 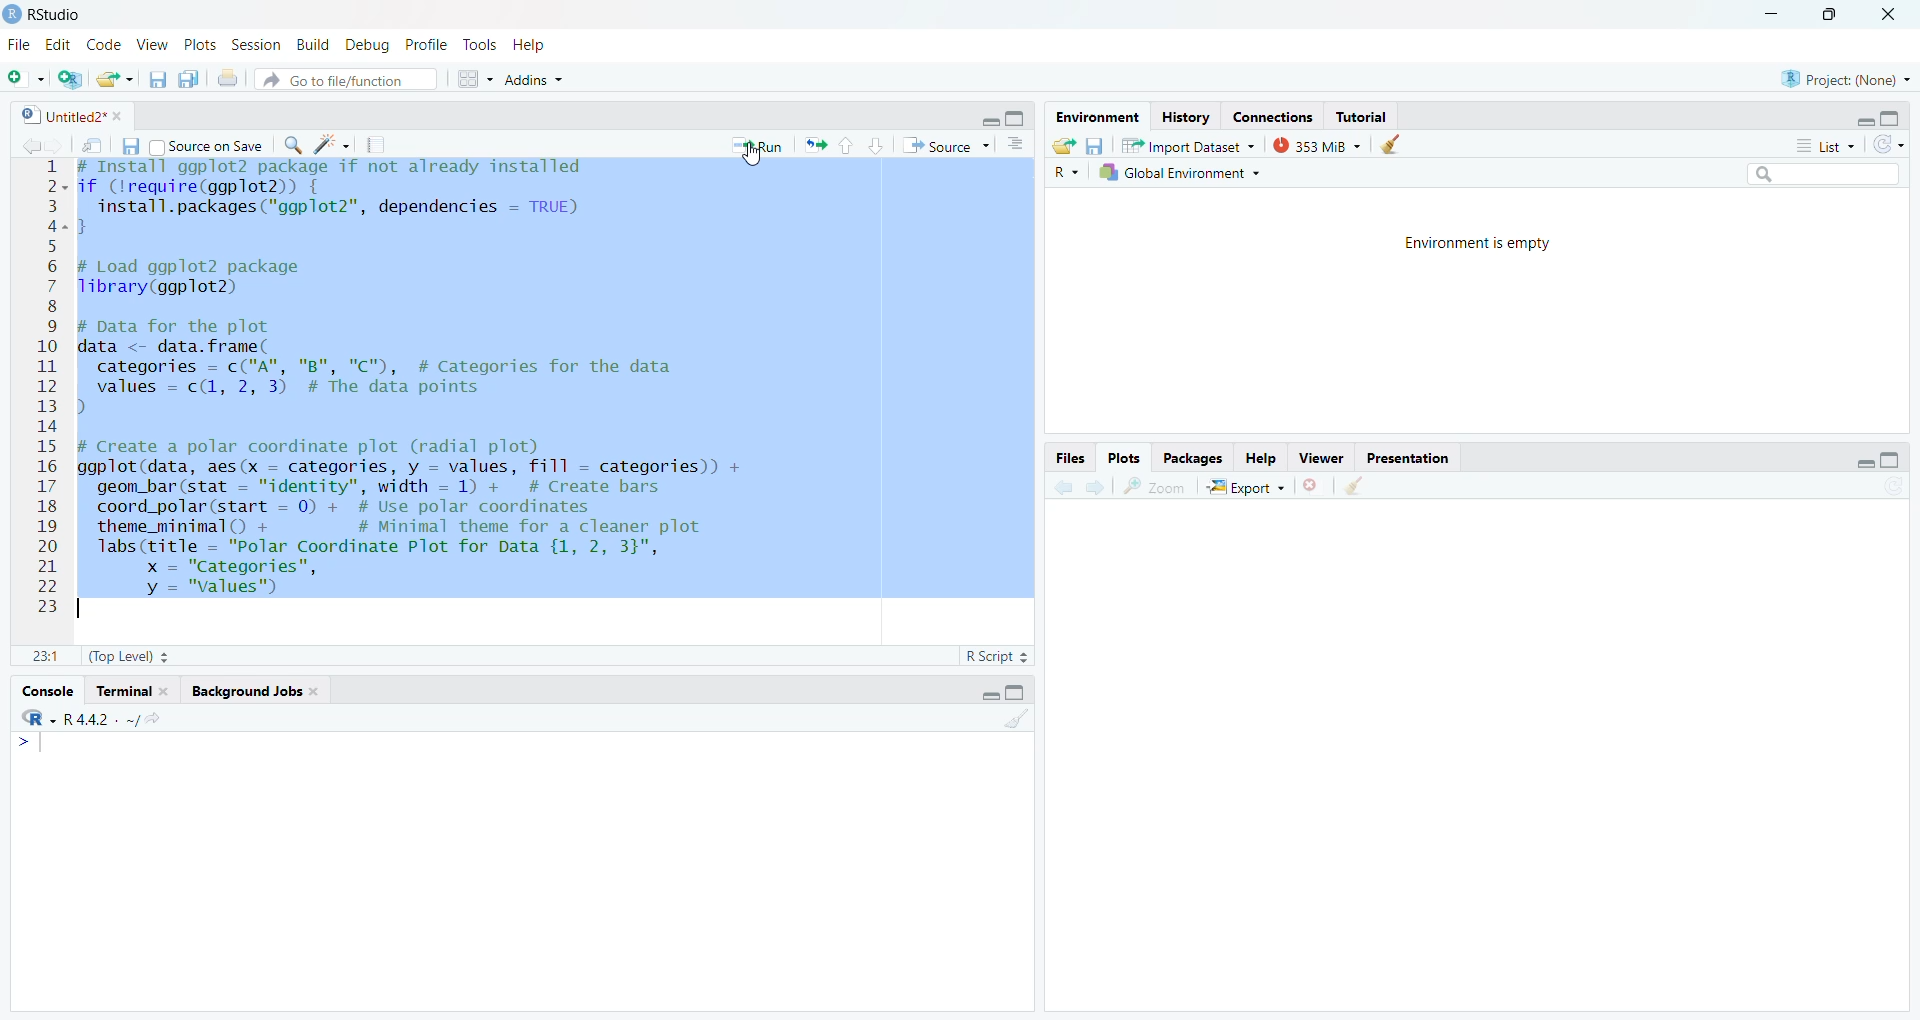 I want to click on Connections., so click(x=1276, y=118).